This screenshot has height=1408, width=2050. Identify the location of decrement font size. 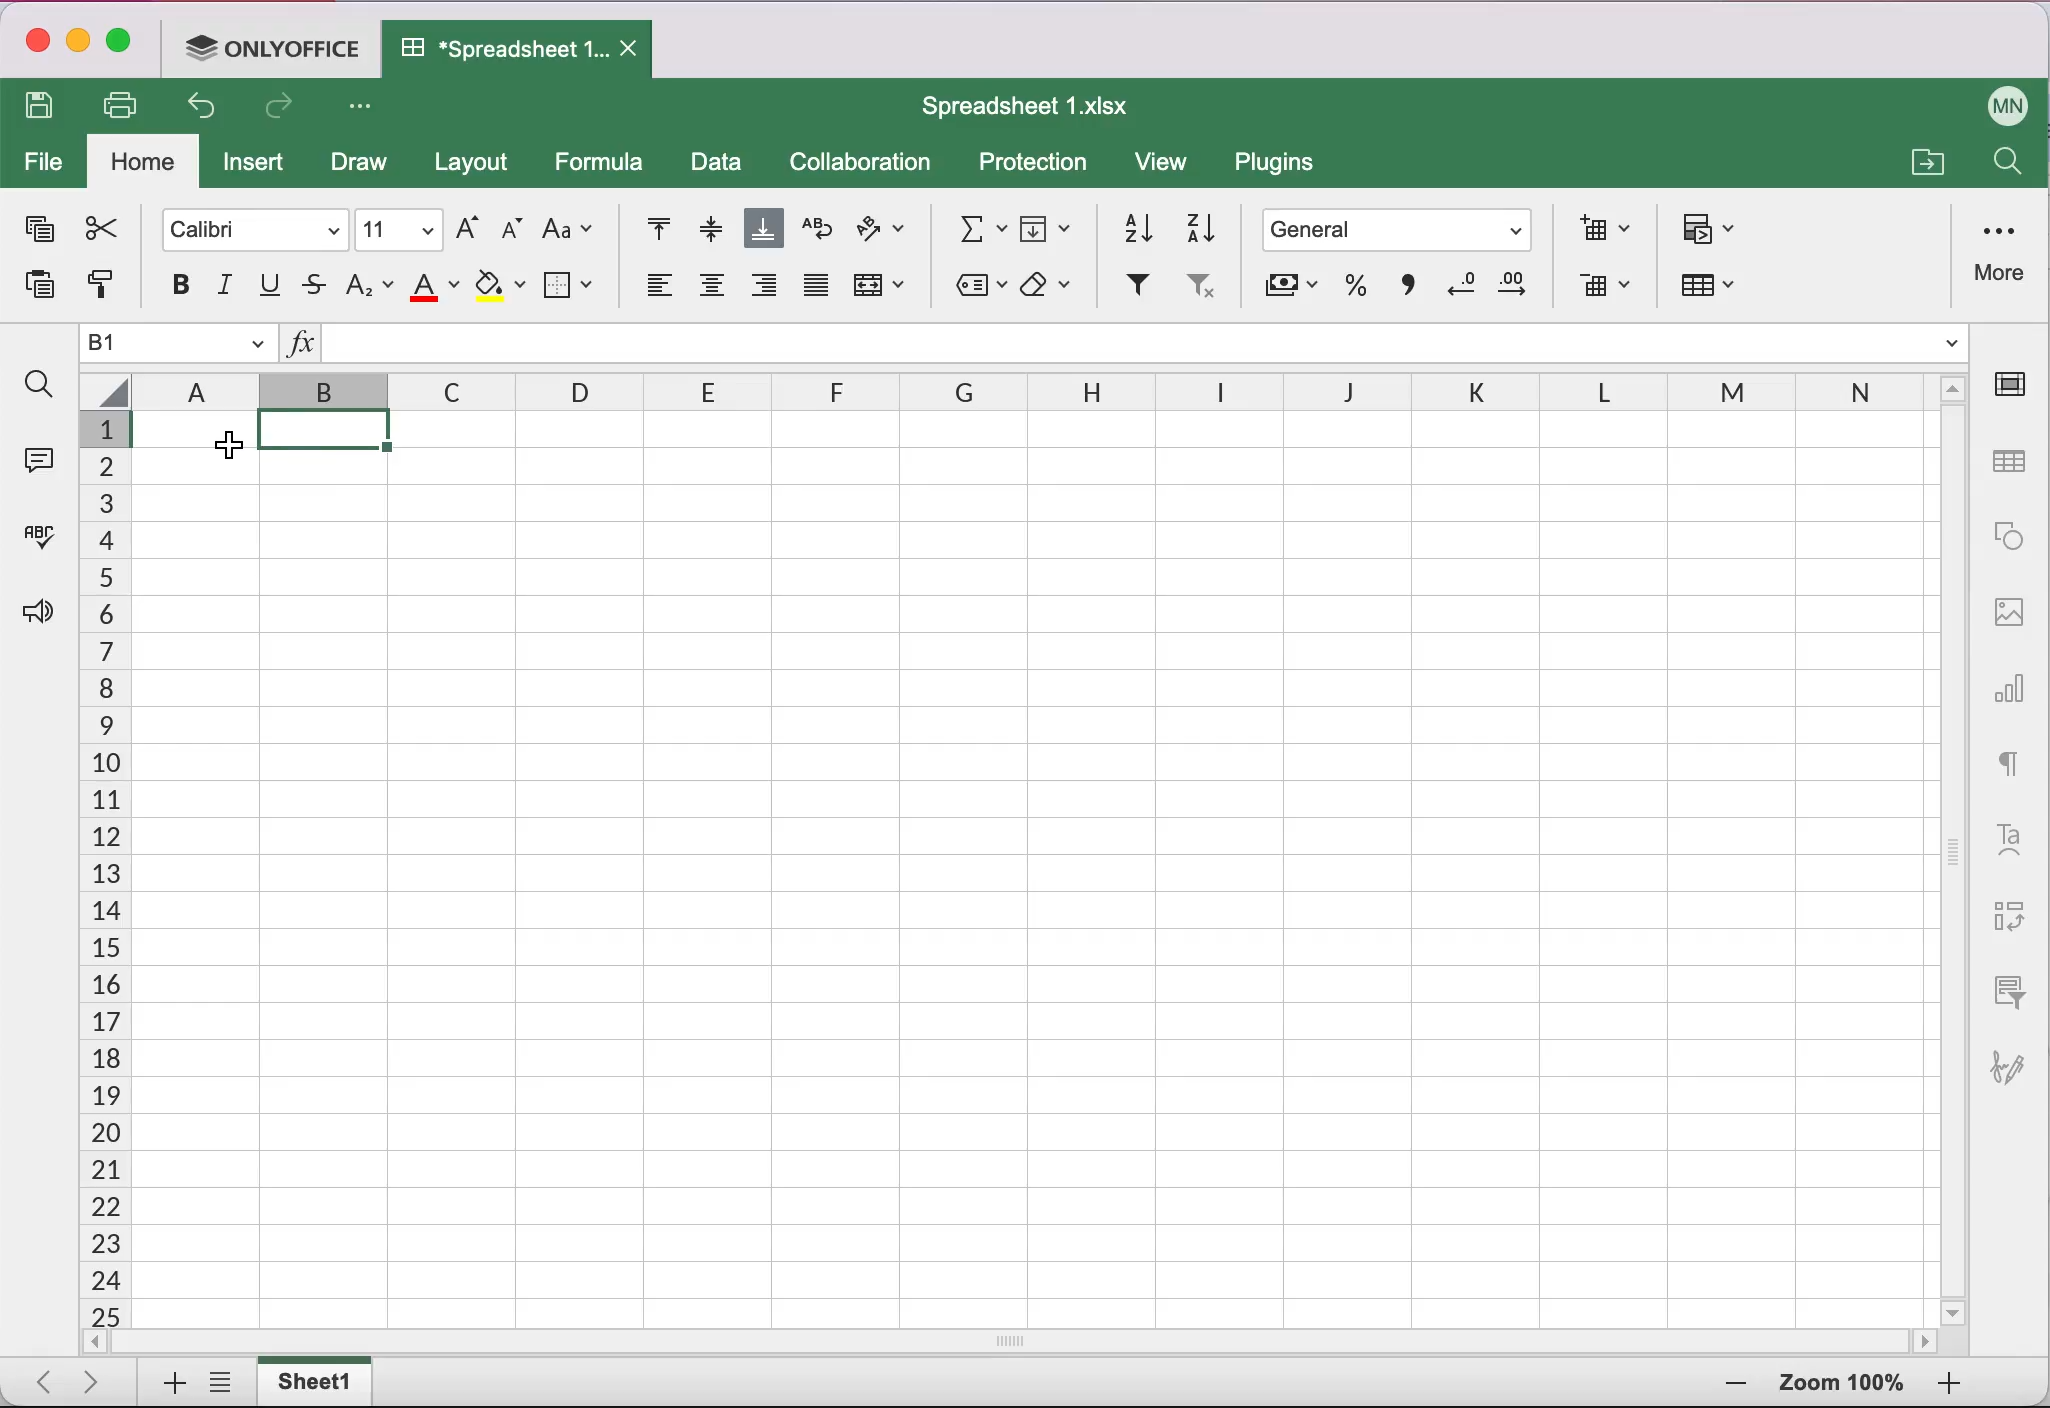
(509, 231).